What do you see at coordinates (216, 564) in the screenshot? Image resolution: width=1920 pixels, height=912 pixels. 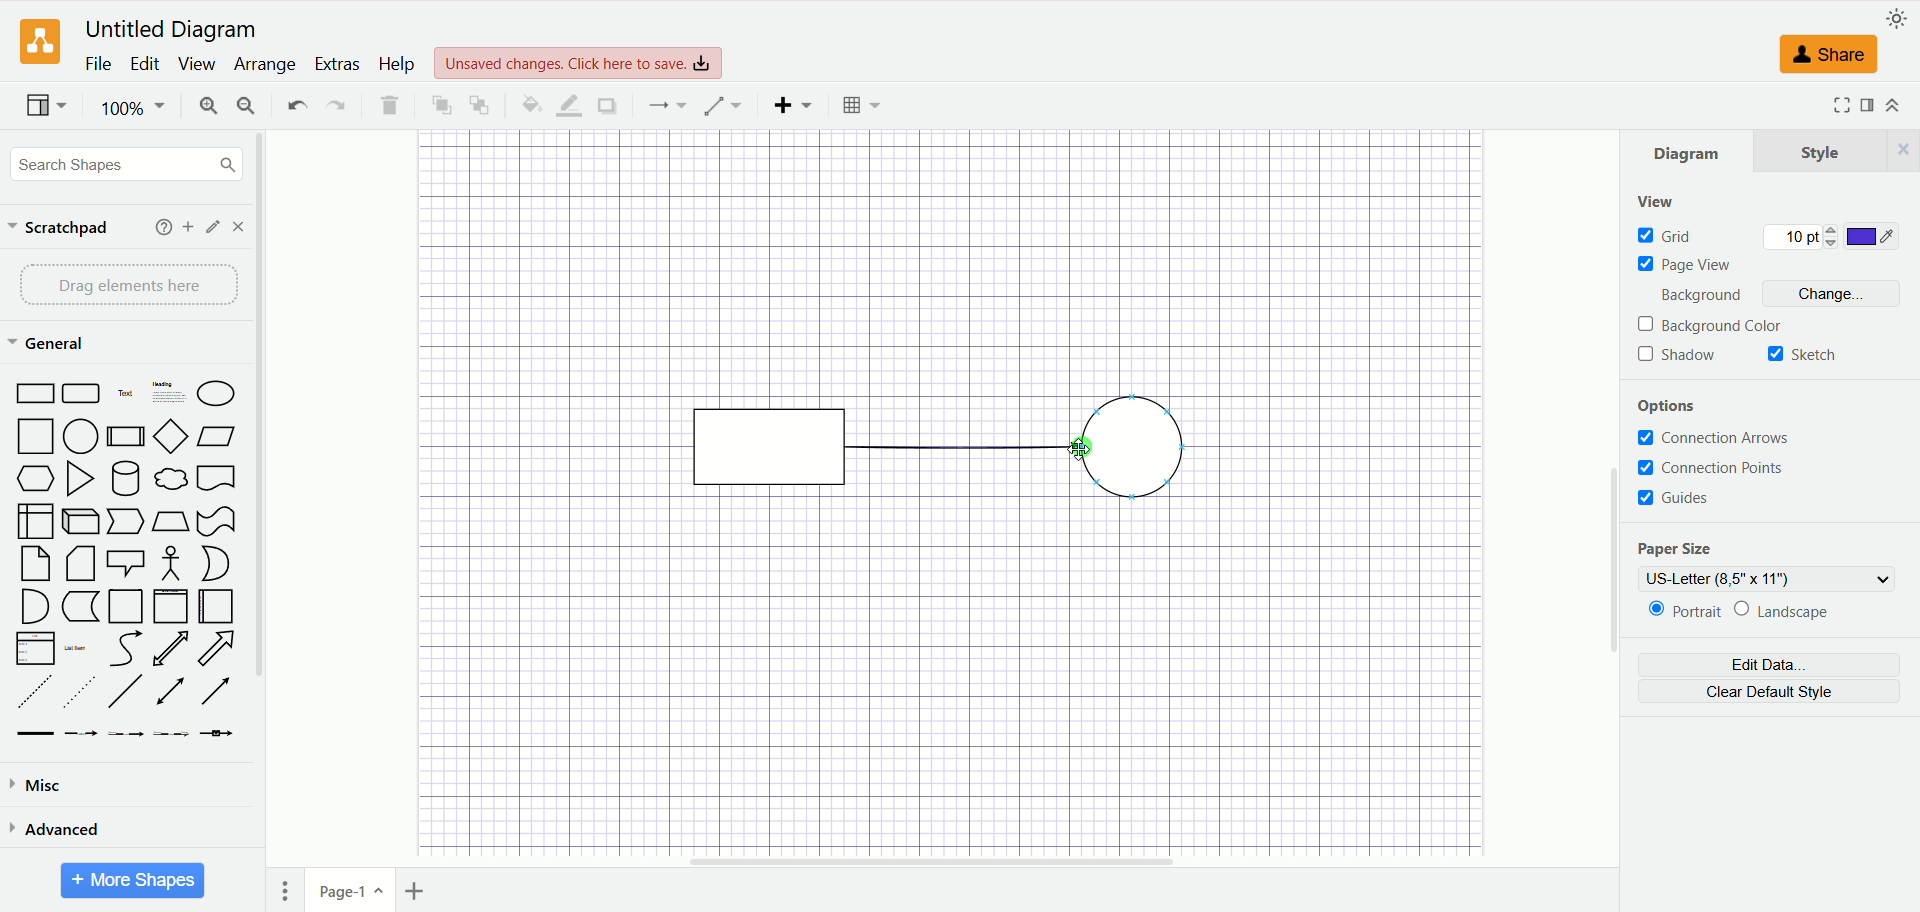 I see `Circle Segment` at bounding box center [216, 564].